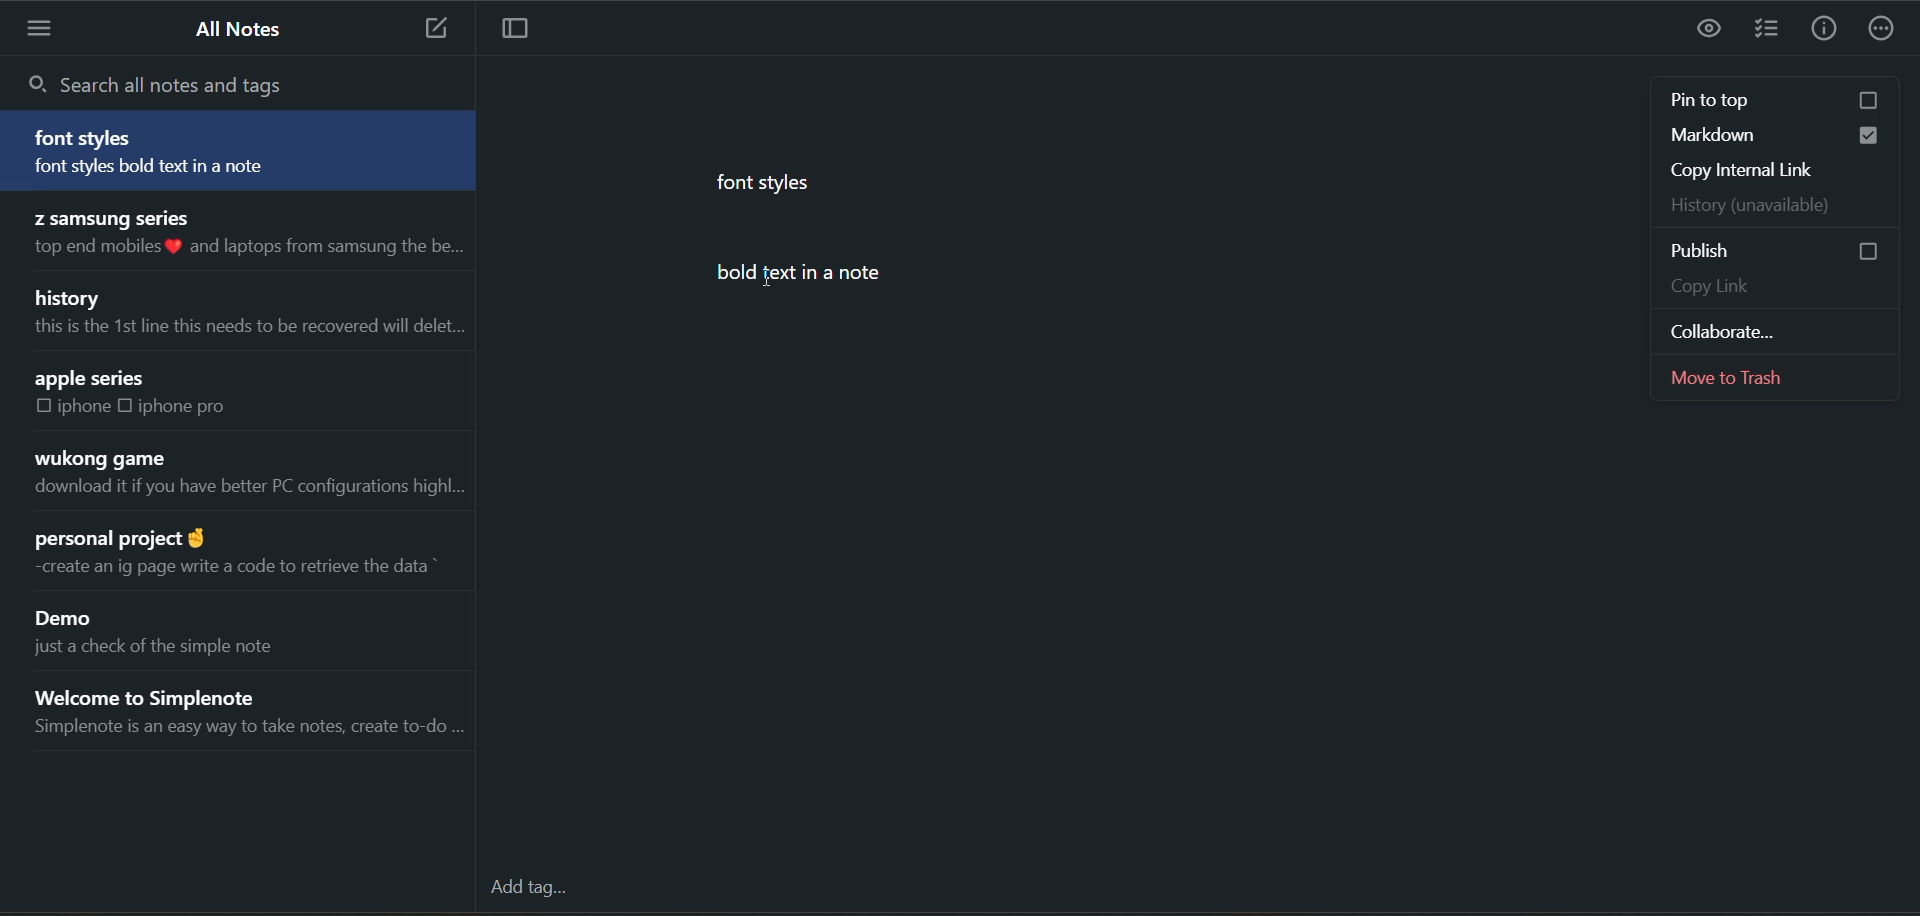 Image resolution: width=1920 pixels, height=916 pixels. I want to click on pin to top, so click(1738, 98).